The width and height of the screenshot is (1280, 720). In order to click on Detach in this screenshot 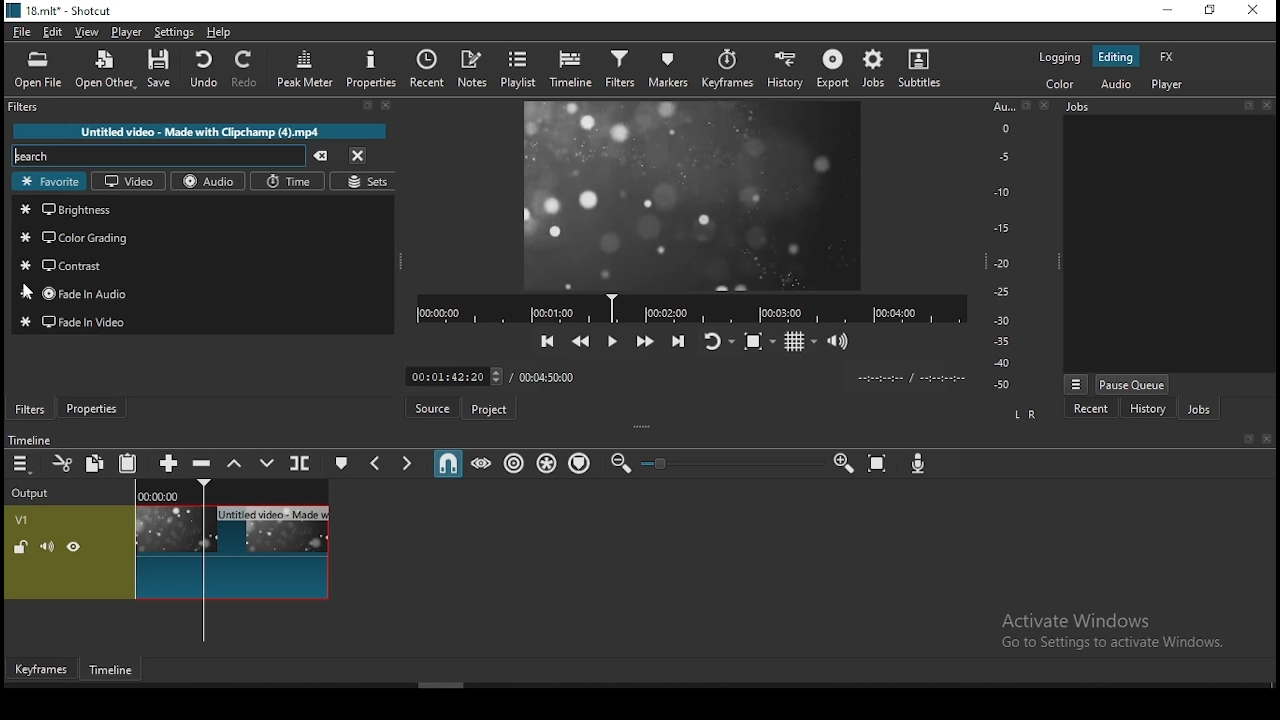, I will do `click(1248, 105)`.